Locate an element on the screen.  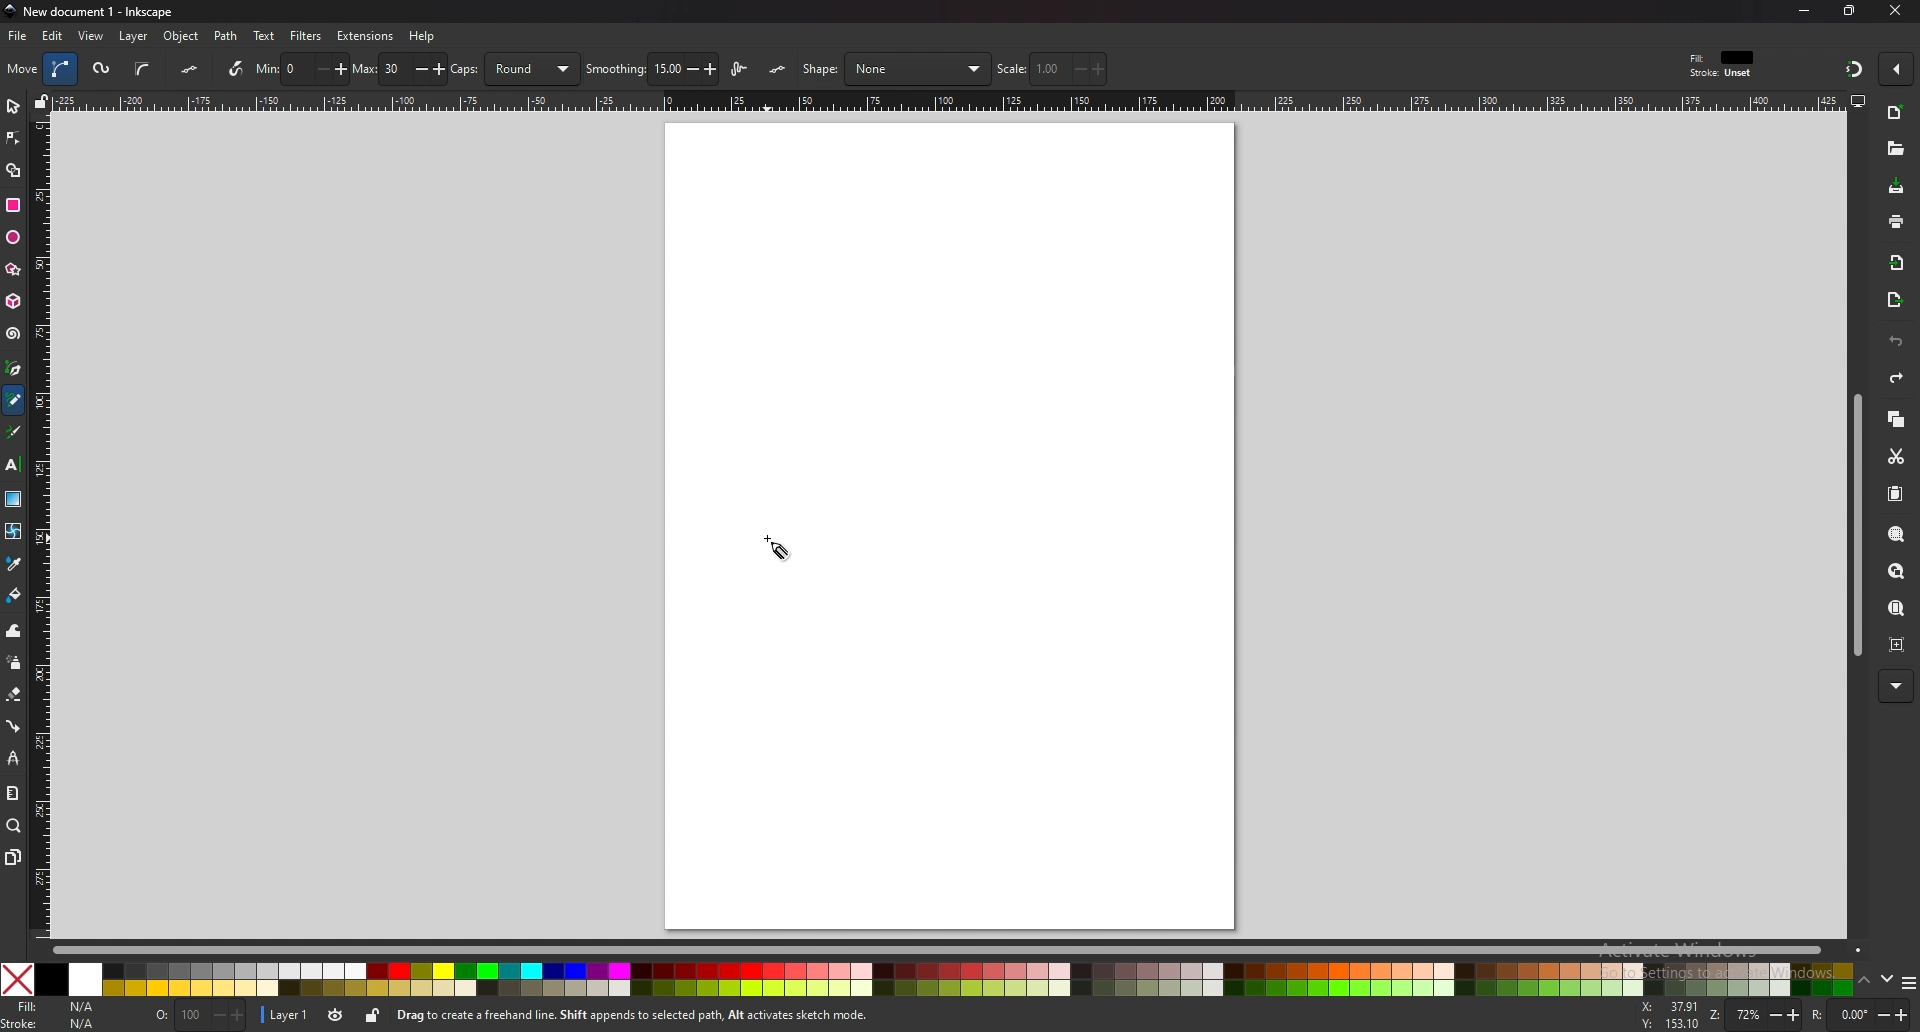
zoom selection is located at coordinates (1897, 534).